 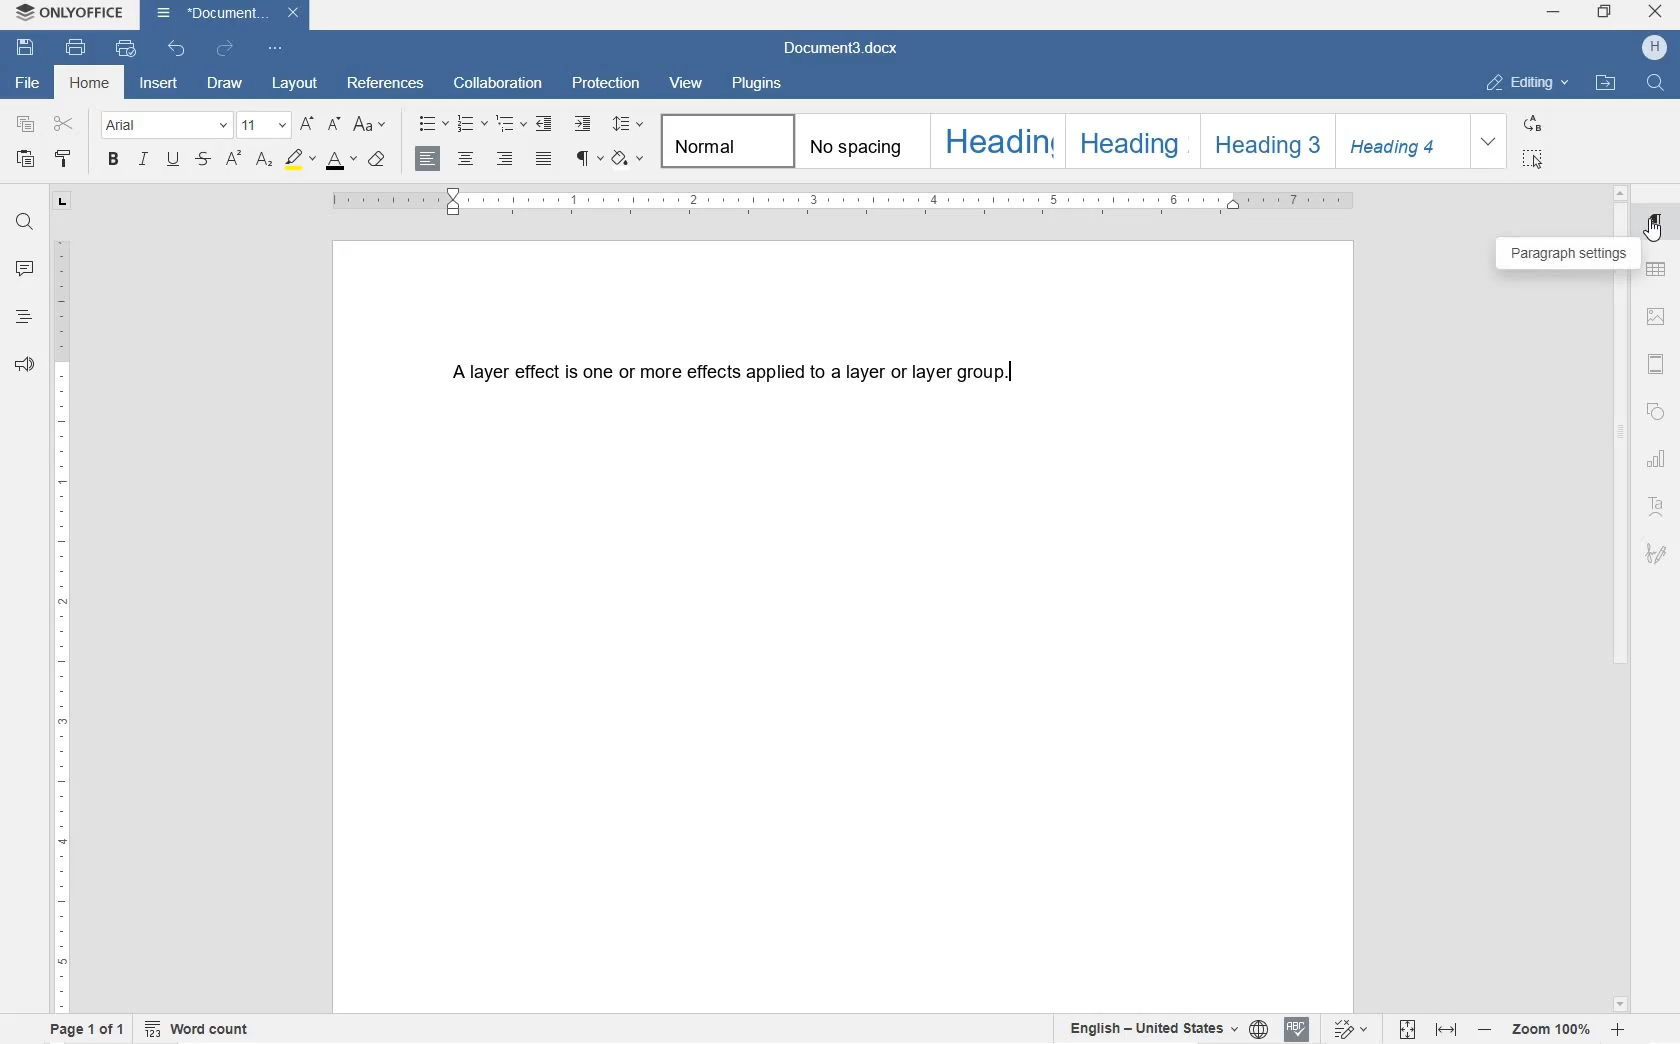 I want to click on HEADING 1, so click(x=995, y=140).